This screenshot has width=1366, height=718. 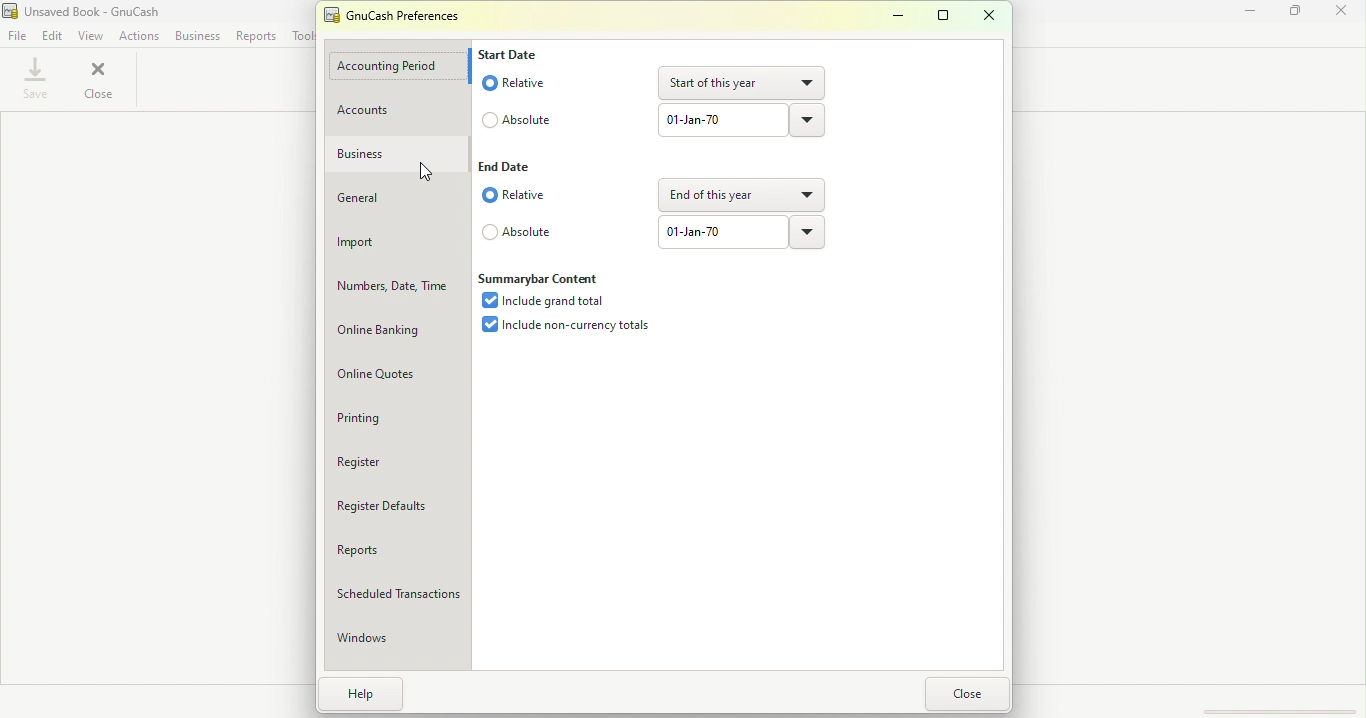 What do you see at coordinates (516, 55) in the screenshot?
I see `Start date` at bounding box center [516, 55].